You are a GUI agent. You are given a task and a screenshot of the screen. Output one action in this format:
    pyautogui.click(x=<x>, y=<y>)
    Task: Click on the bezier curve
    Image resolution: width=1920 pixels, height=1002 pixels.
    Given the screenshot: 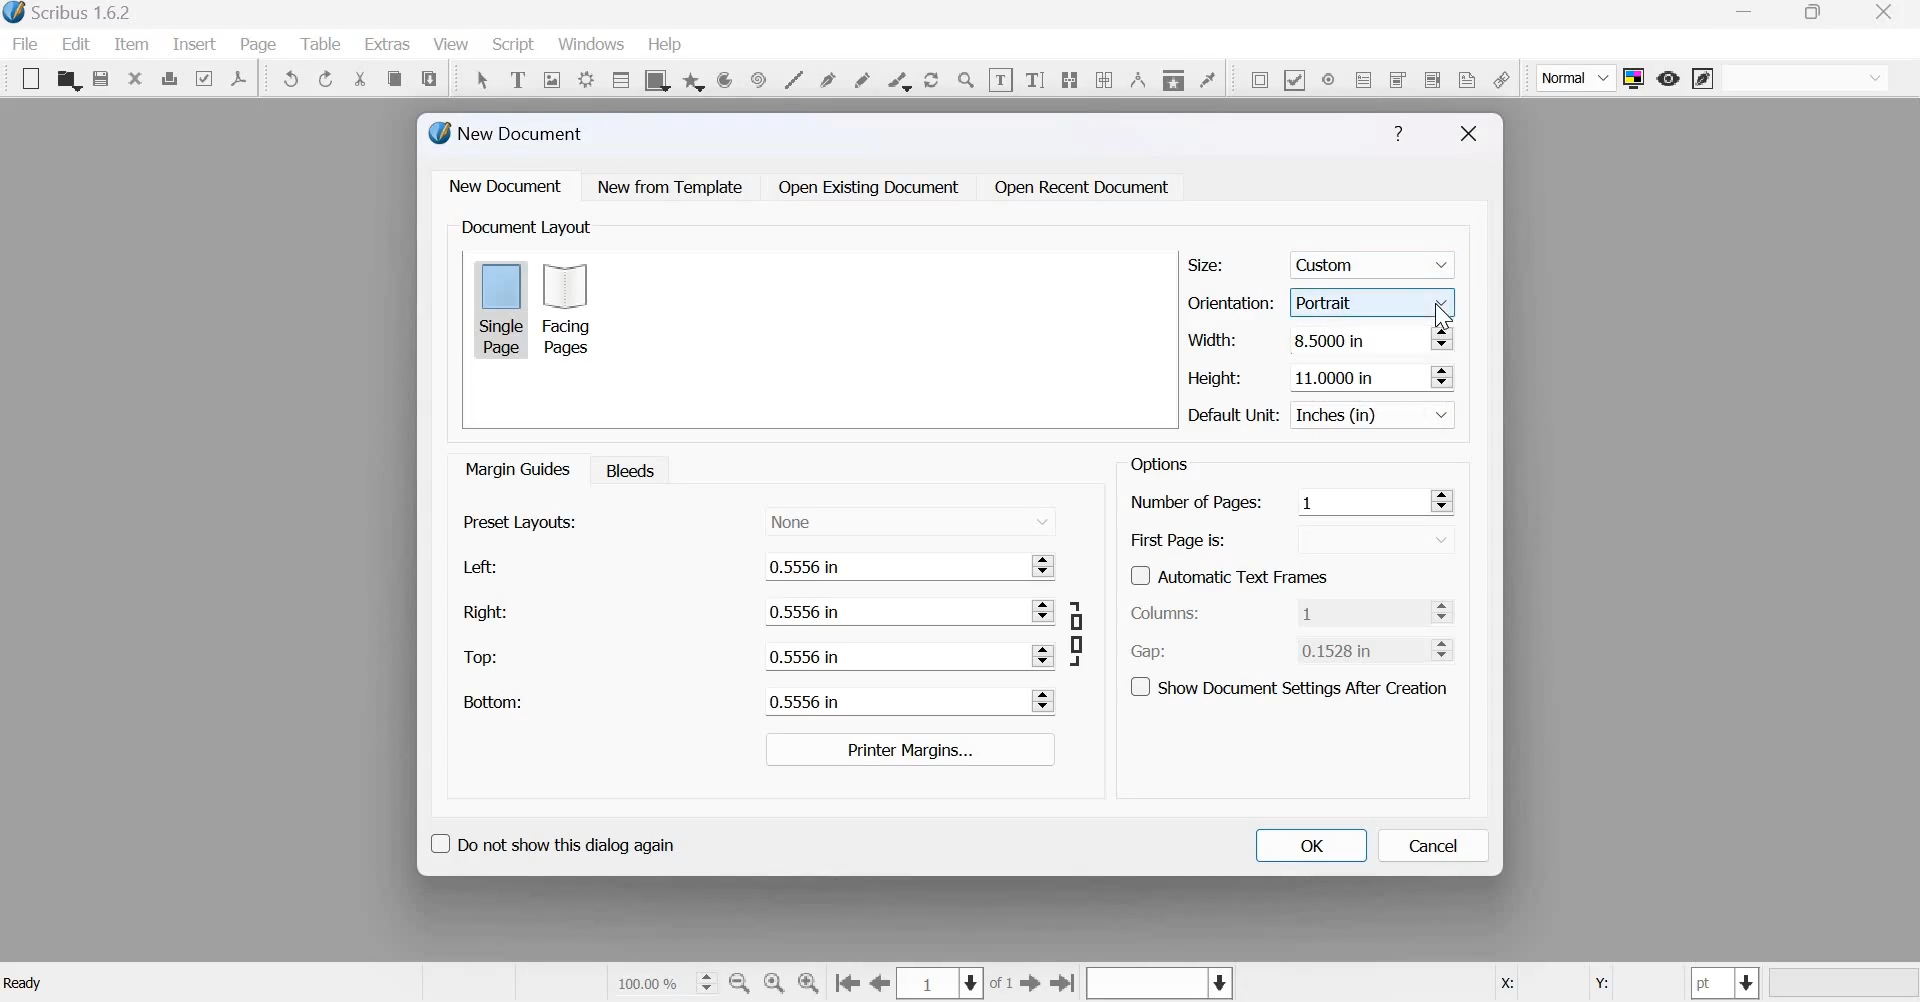 What is the action you would take?
    pyautogui.click(x=830, y=78)
    